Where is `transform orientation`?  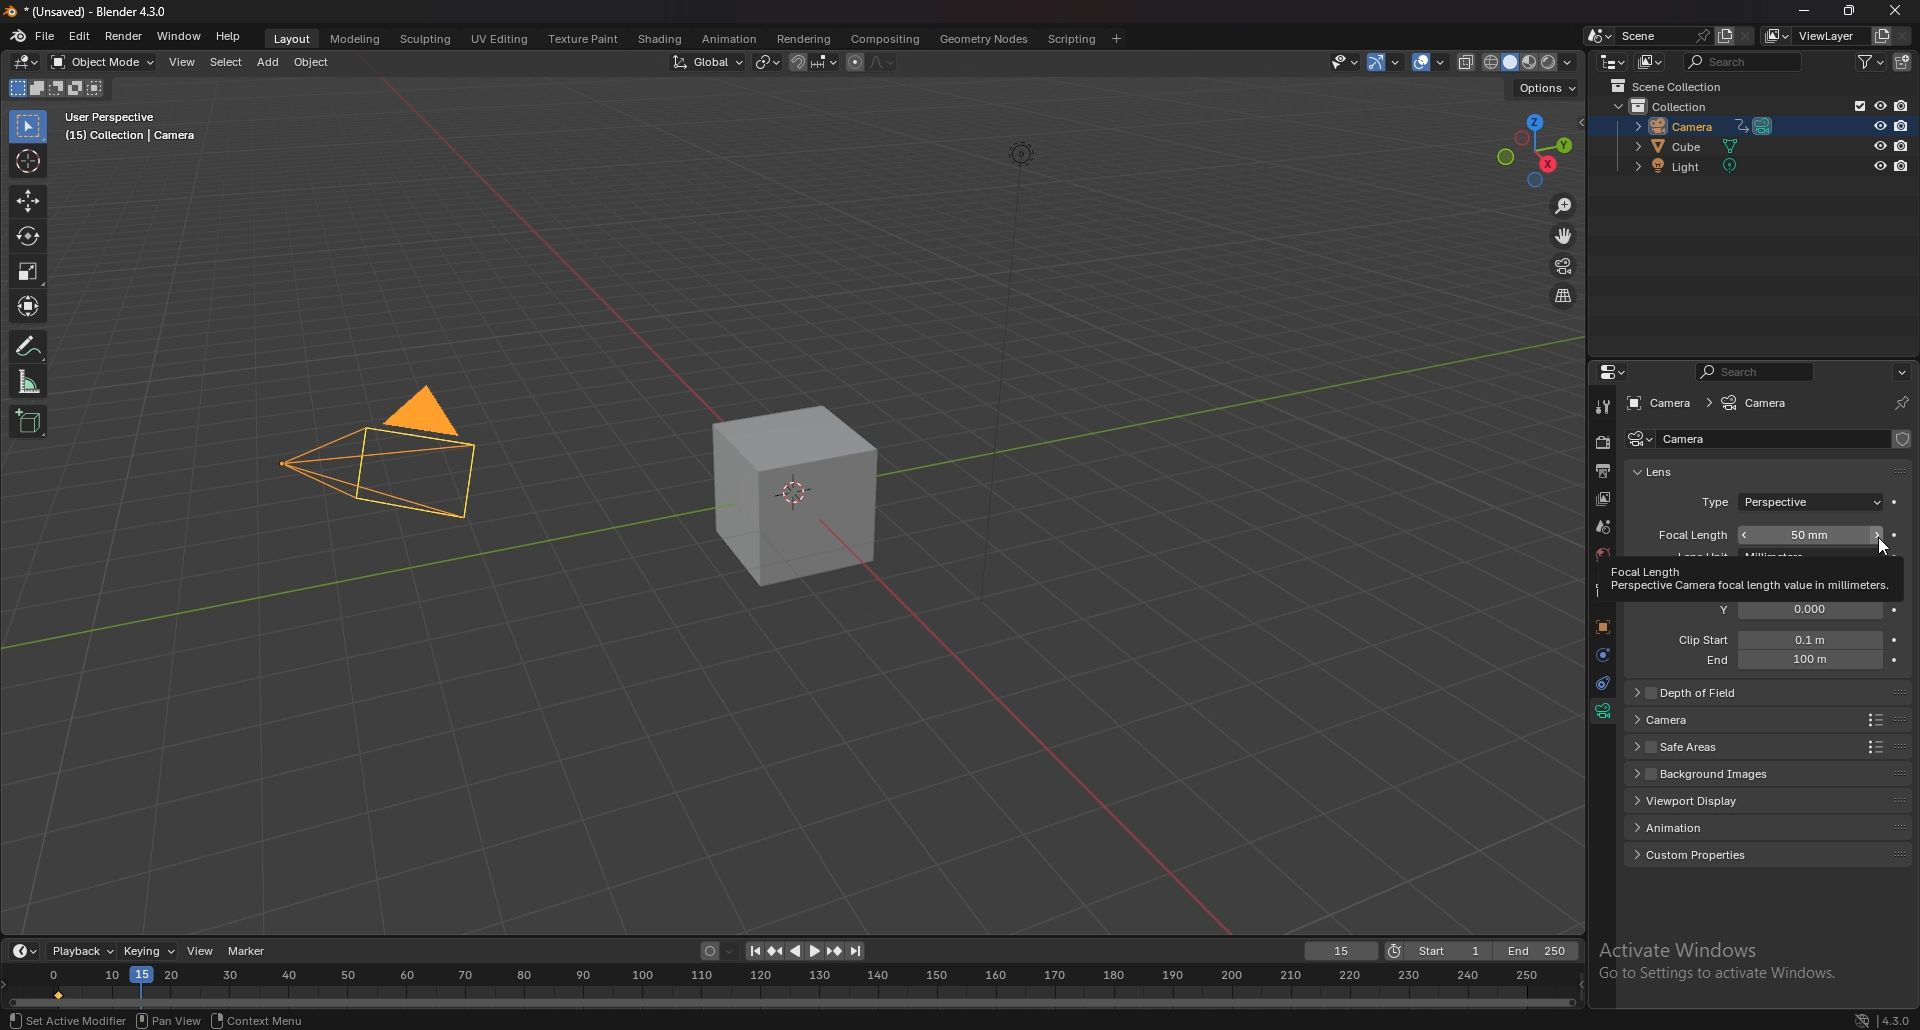 transform orientation is located at coordinates (707, 62).